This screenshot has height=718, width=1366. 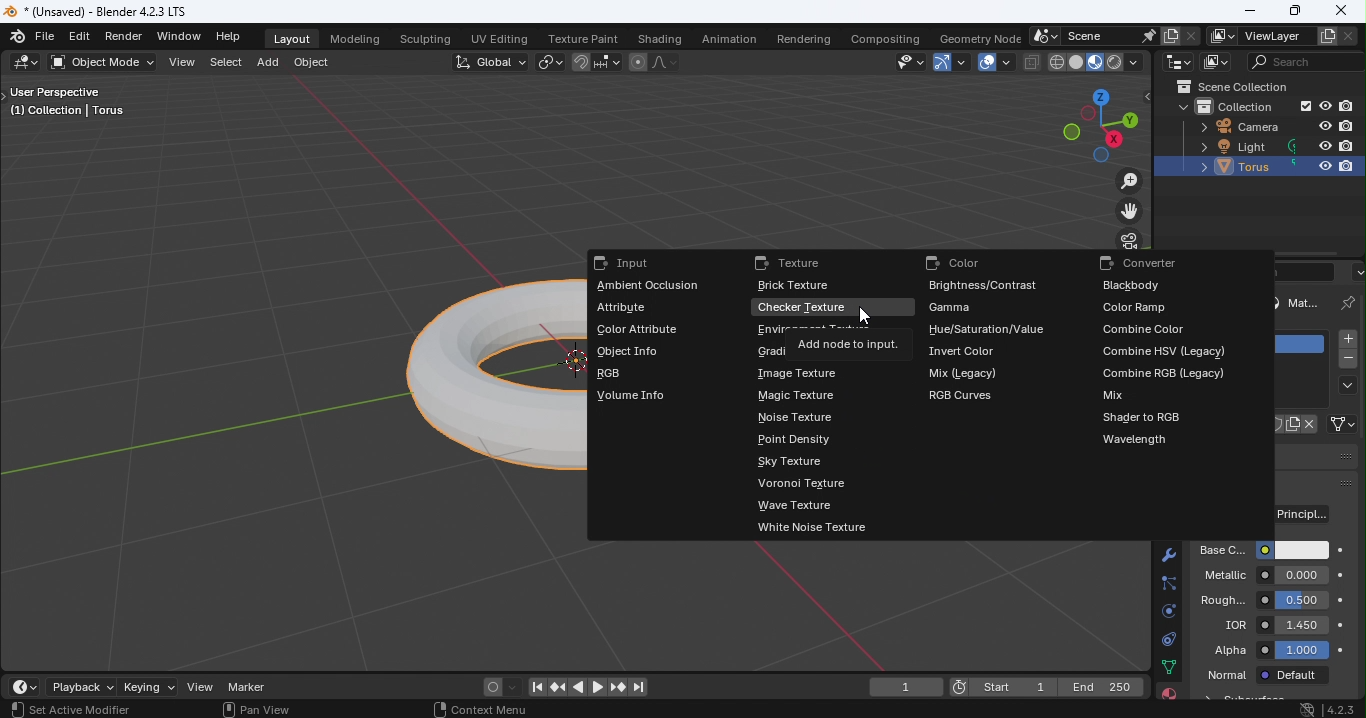 What do you see at coordinates (1114, 62) in the screenshot?
I see `Viewport shading` at bounding box center [1114, 62].